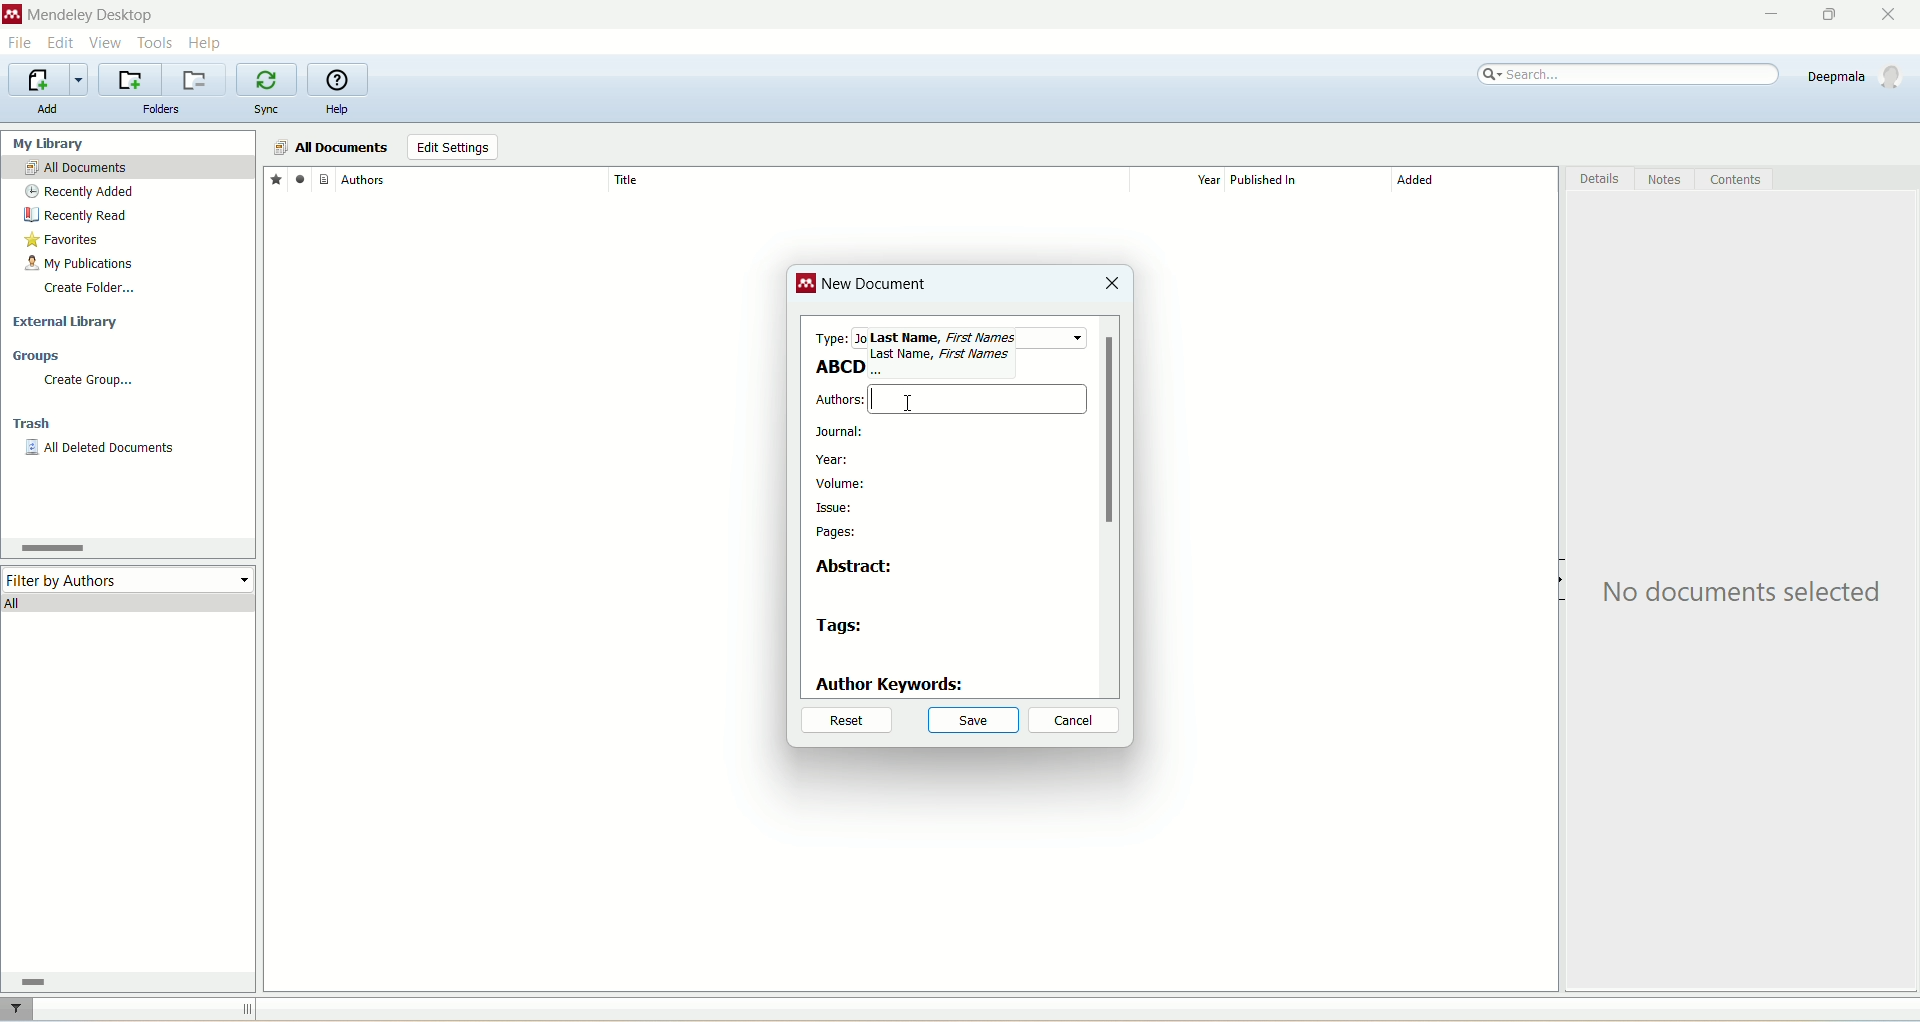  Describe the element at coordinates (974, 719) in the screenshot. I see `save` at that location.